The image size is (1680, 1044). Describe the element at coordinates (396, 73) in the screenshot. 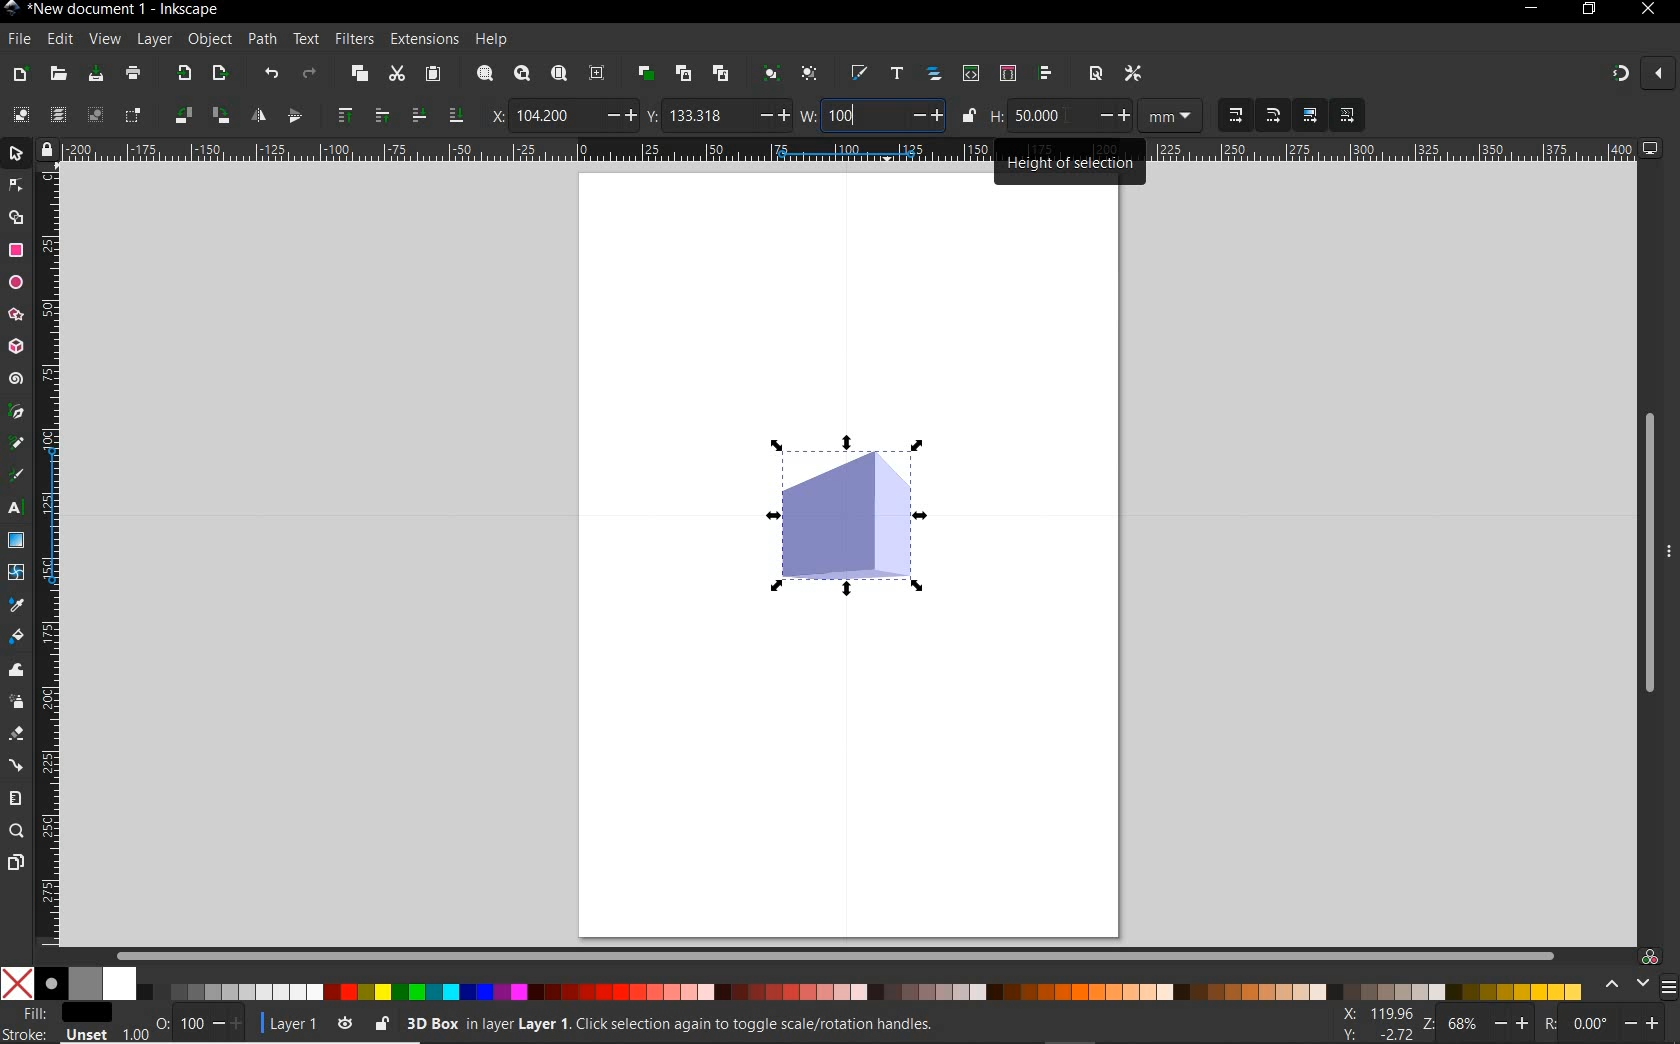

I see `cut` at that location.